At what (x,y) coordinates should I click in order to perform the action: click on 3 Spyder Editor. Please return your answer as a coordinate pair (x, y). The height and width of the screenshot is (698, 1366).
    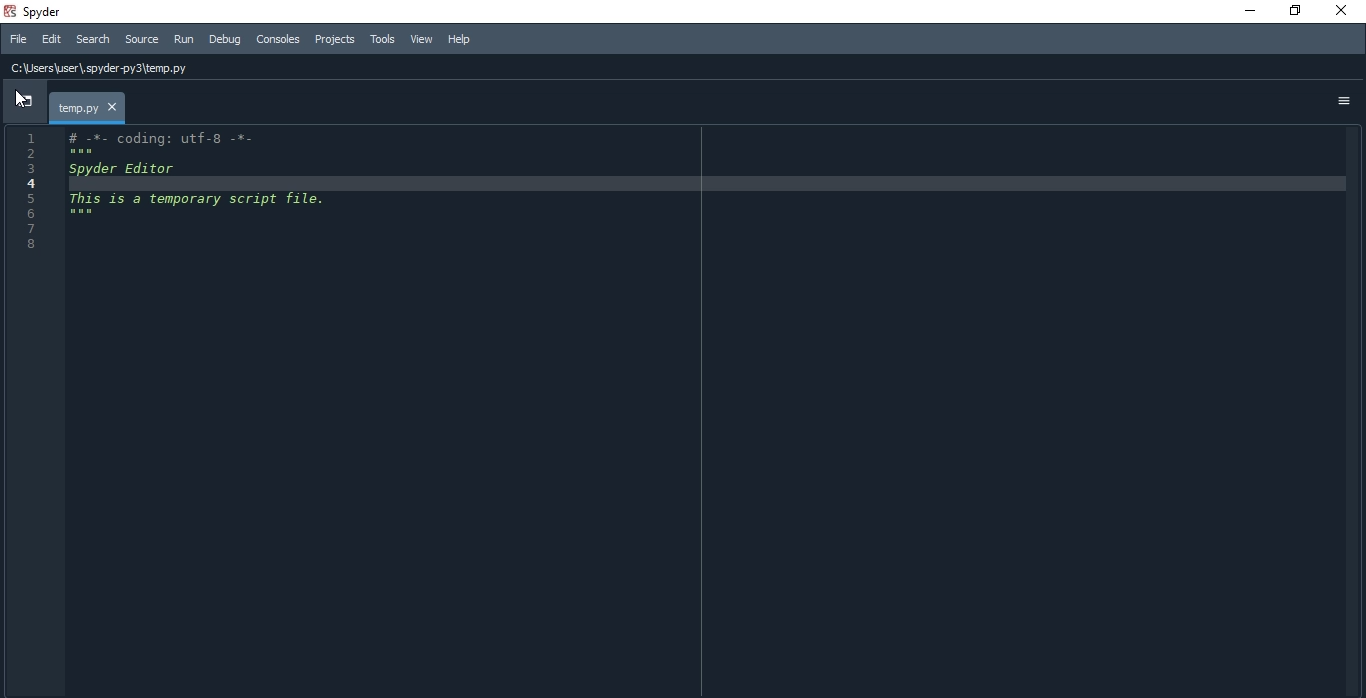
    Looking at the image, I should click on (112, 170).